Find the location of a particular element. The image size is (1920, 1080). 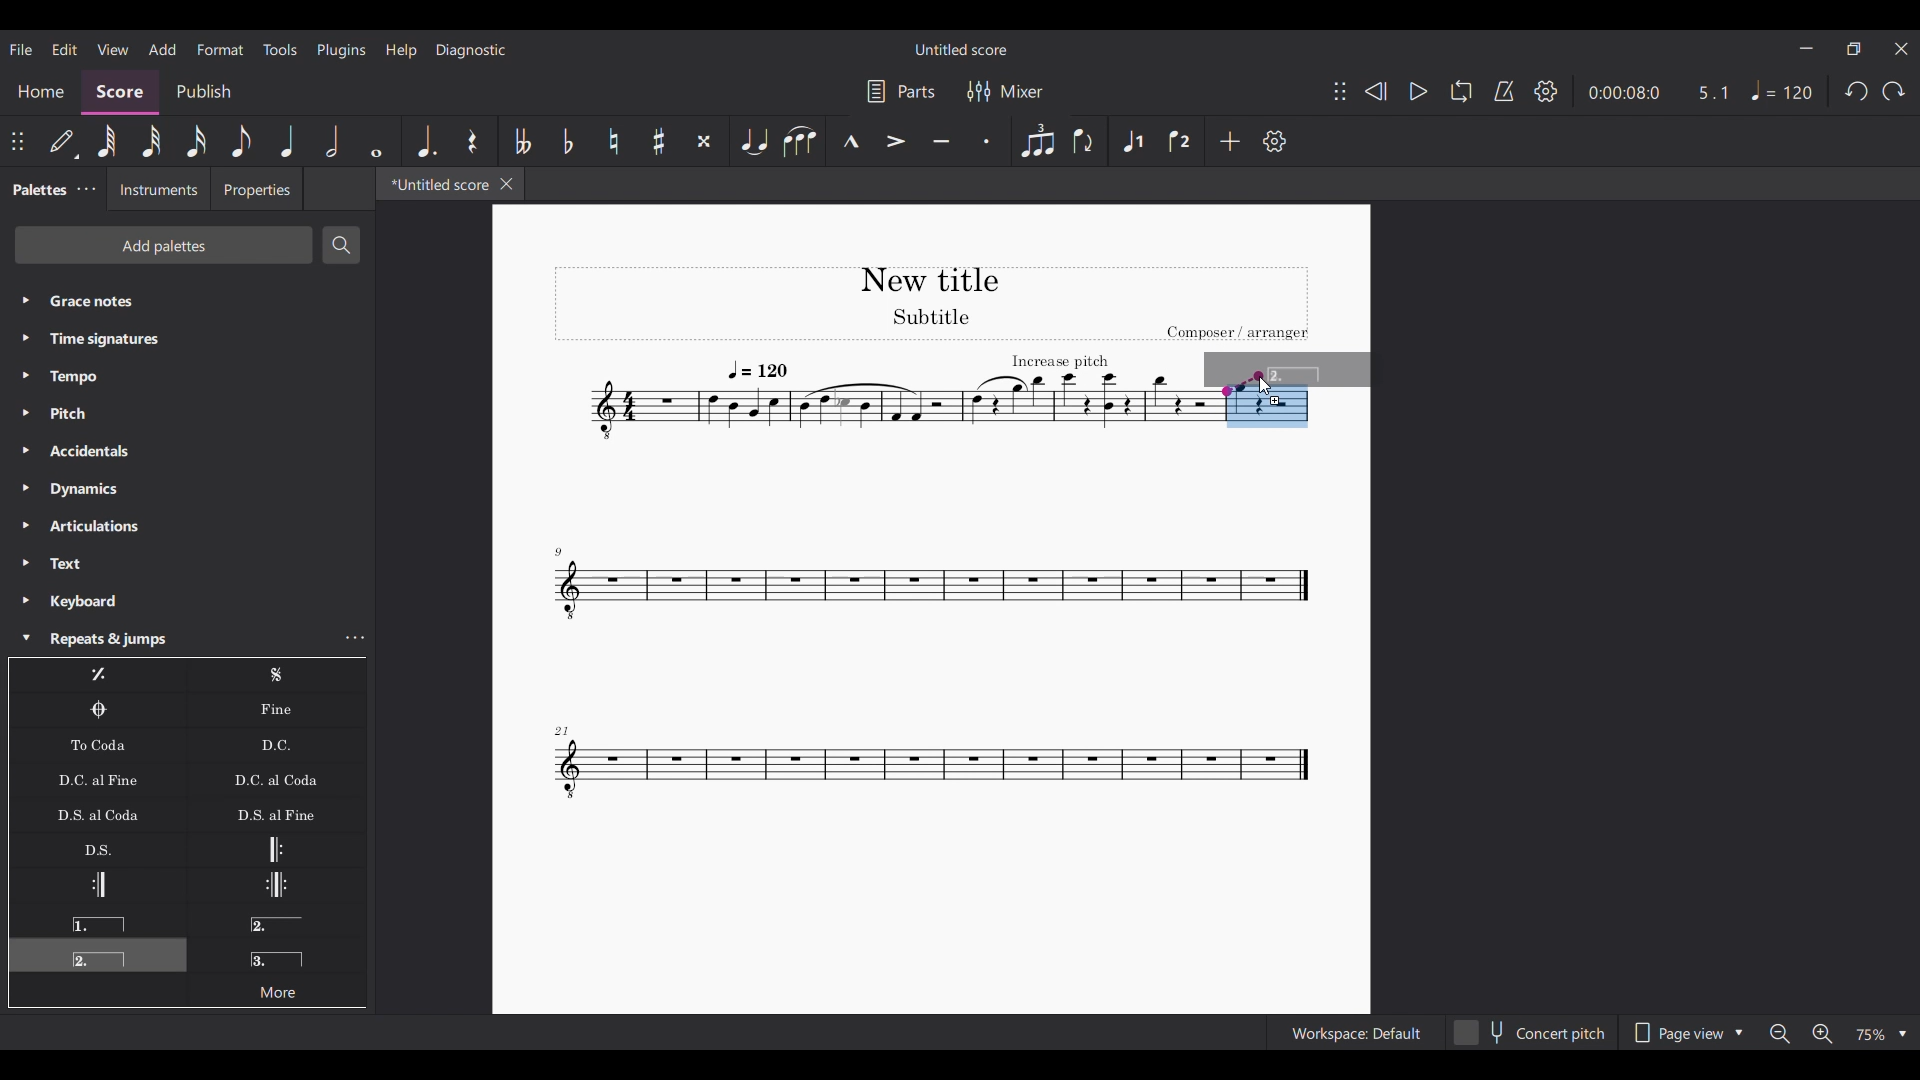

Terza volta is located at coordinates (277, 953).